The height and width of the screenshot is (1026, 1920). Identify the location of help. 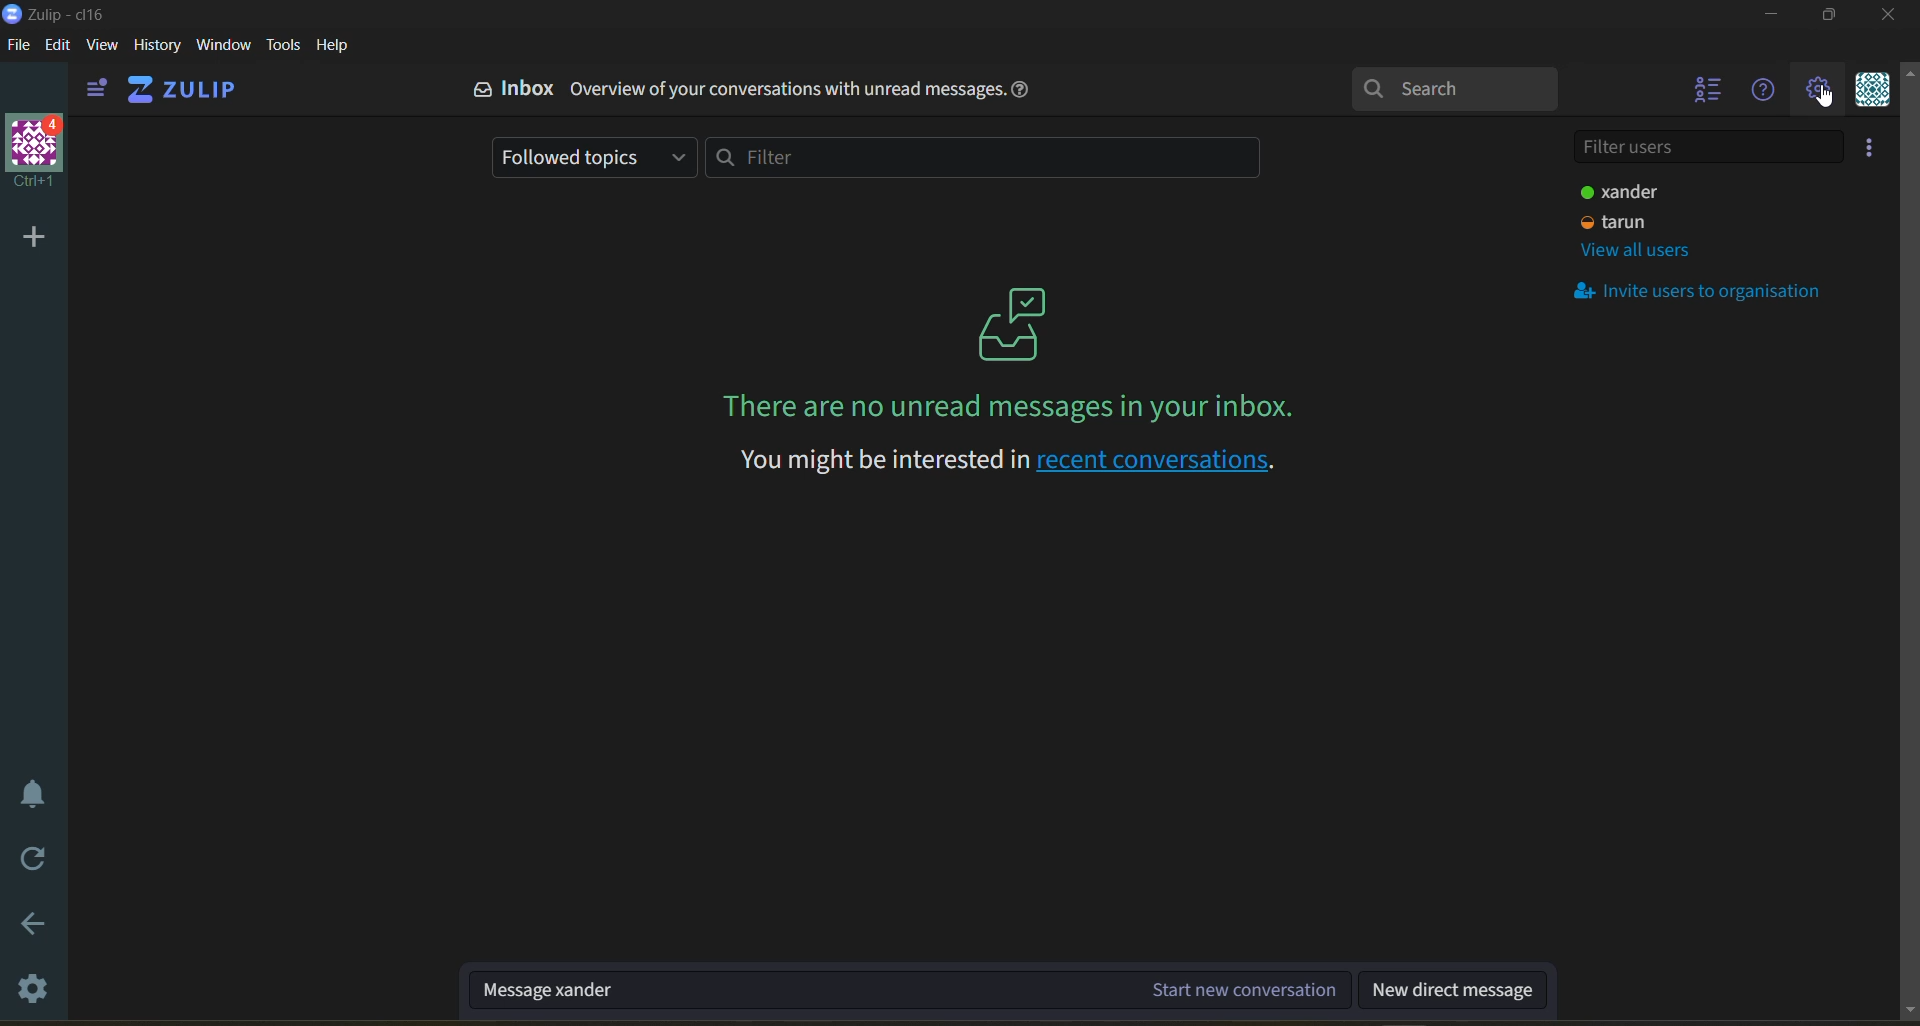
(1022, 93).